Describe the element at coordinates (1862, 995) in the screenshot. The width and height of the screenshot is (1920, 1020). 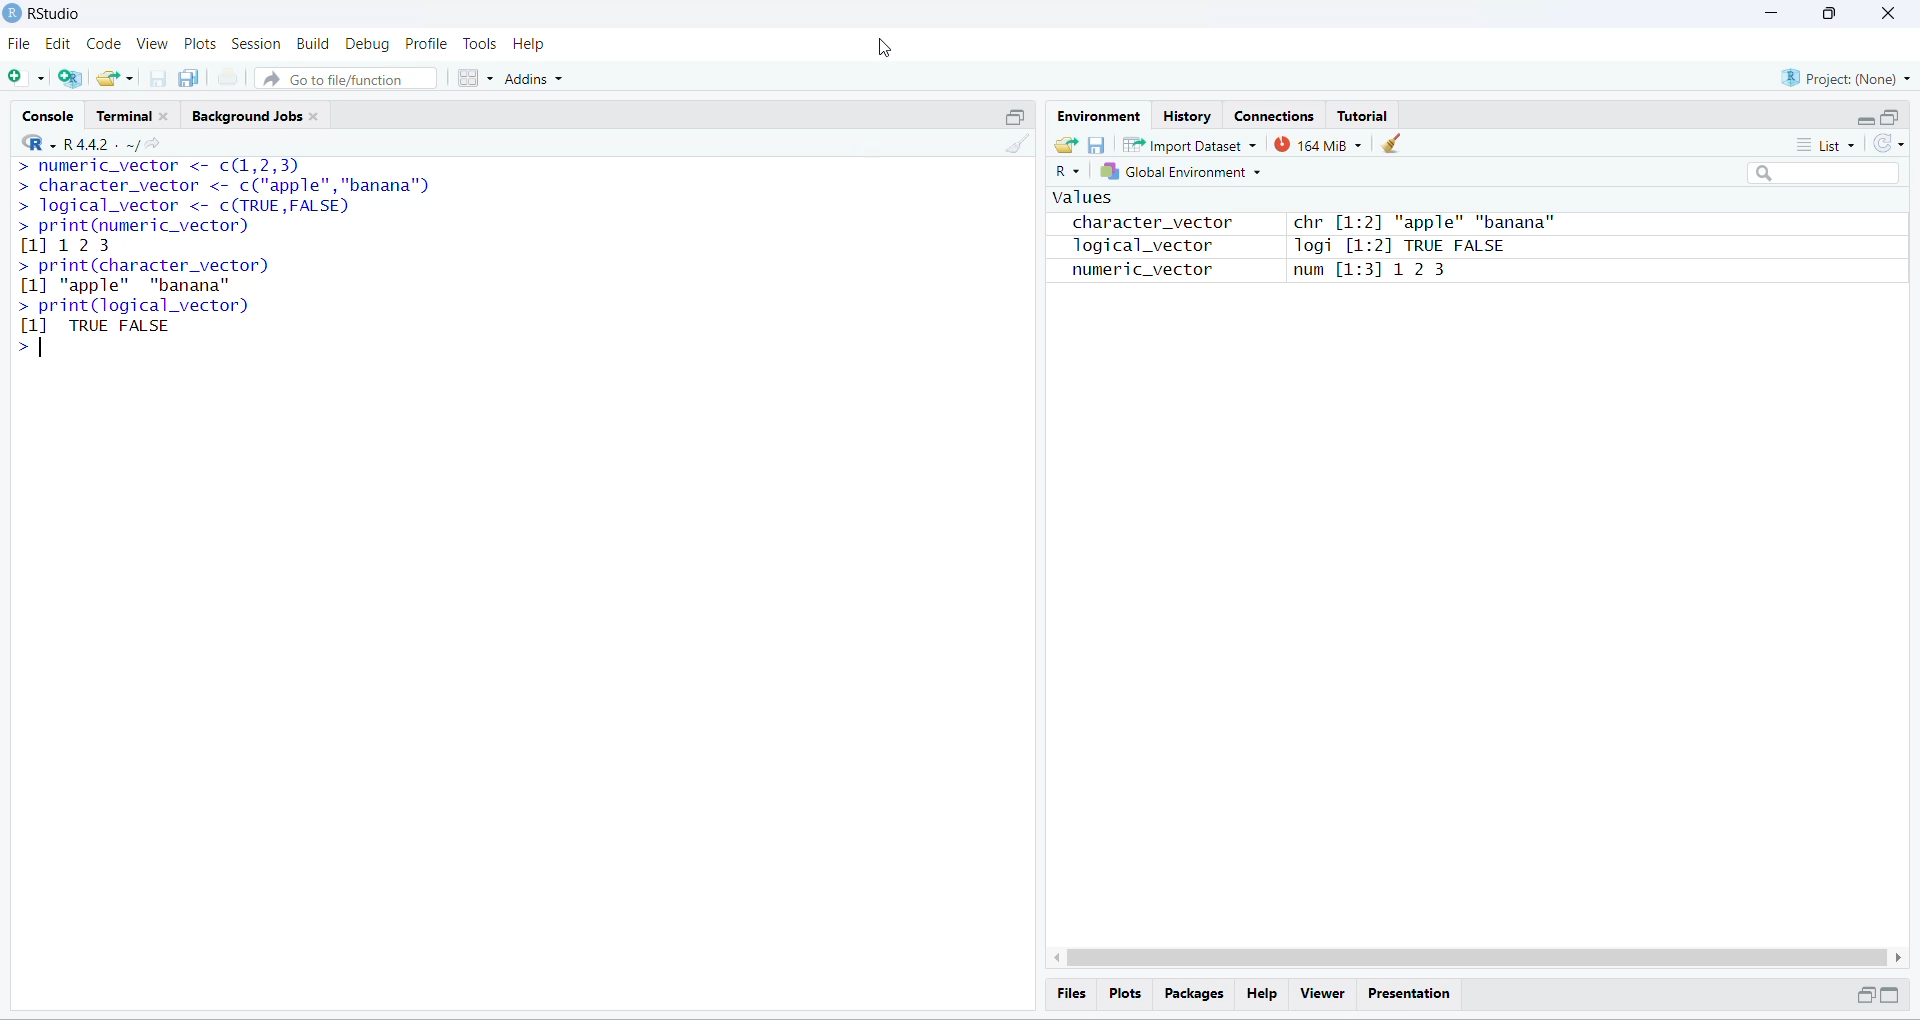
I see `minimize` at that location.